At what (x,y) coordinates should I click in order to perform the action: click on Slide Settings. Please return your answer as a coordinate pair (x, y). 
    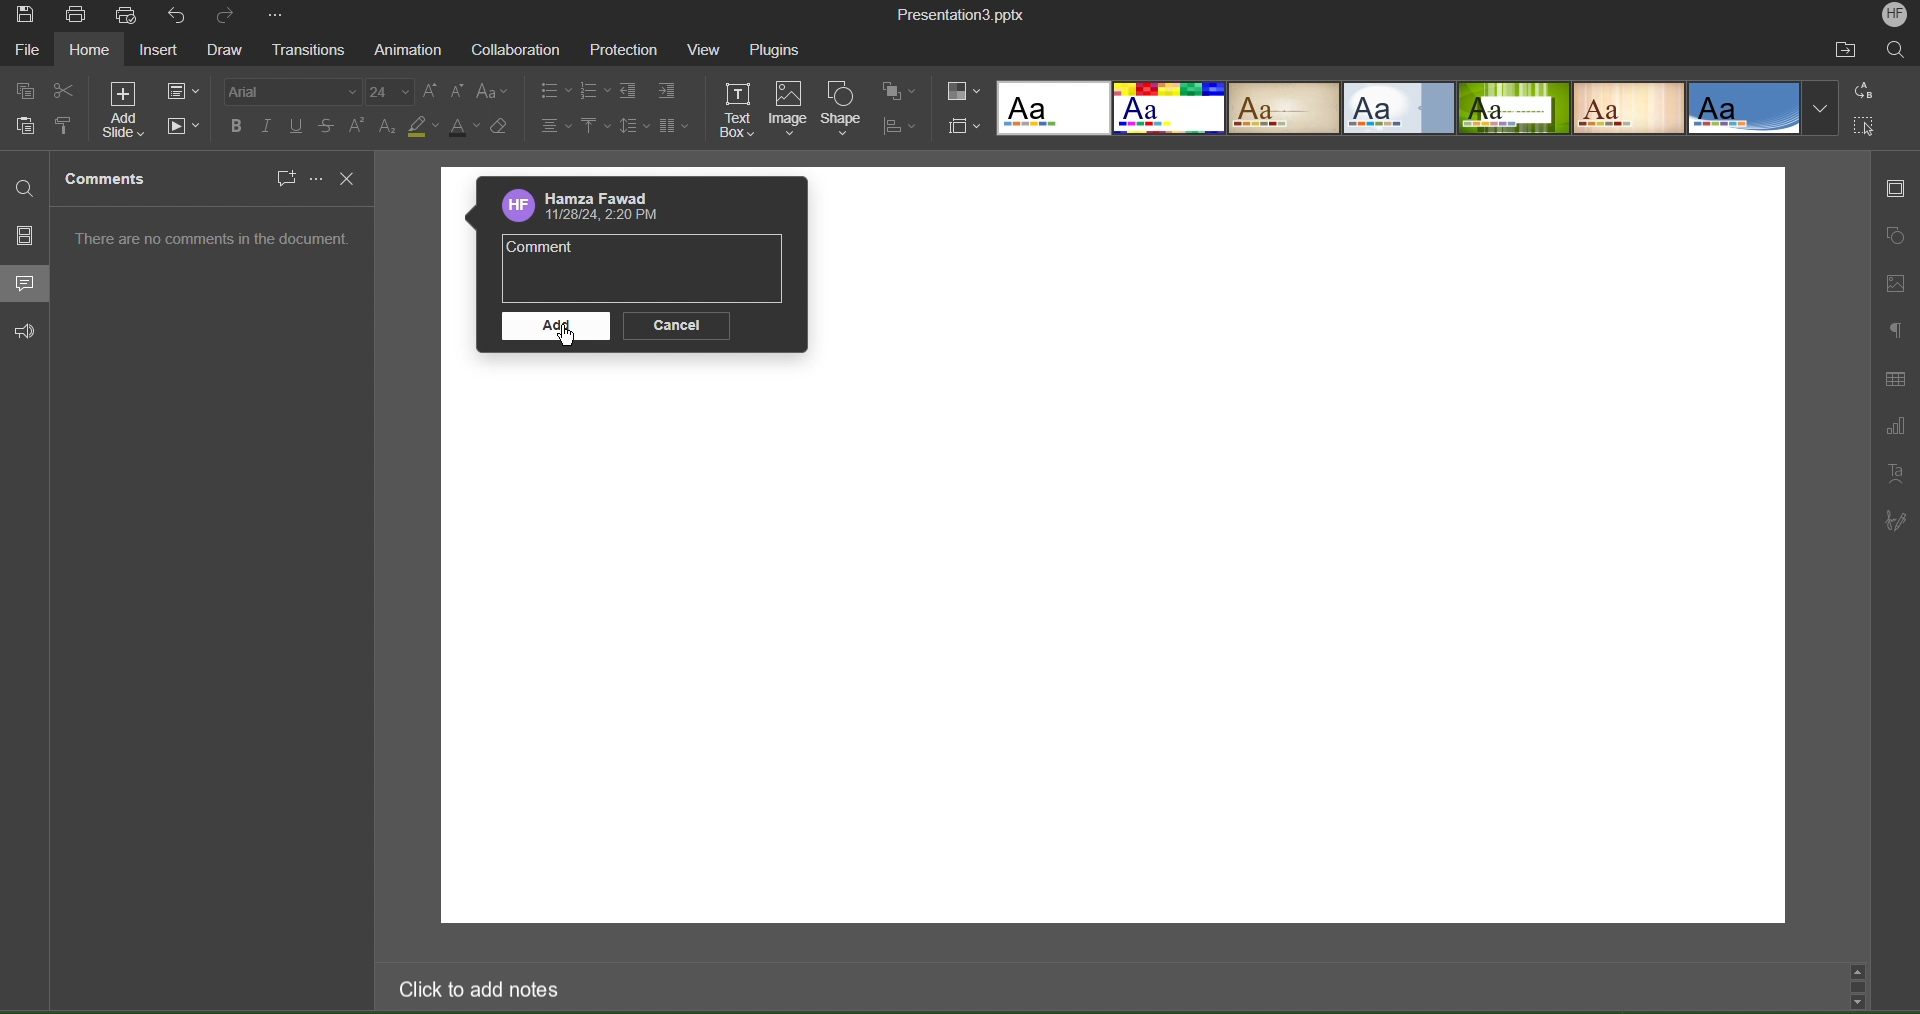
    Looking at the image, I should click on (183, 91).